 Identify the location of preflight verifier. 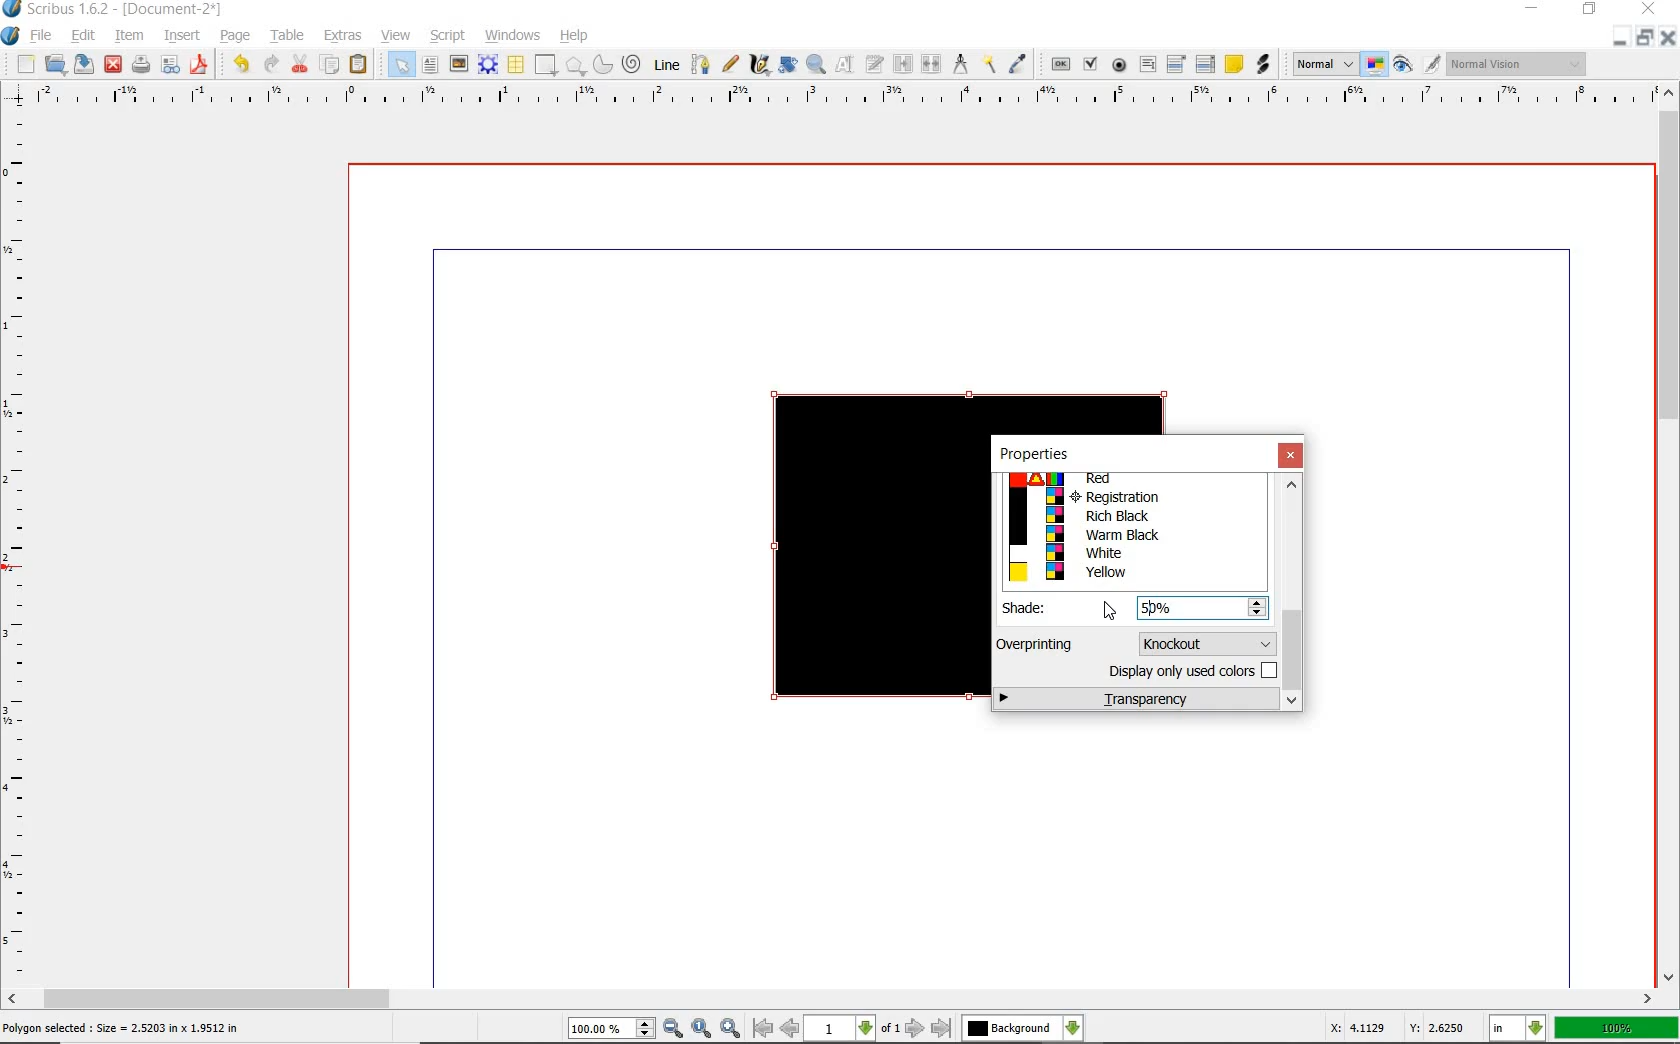
(171, 65).